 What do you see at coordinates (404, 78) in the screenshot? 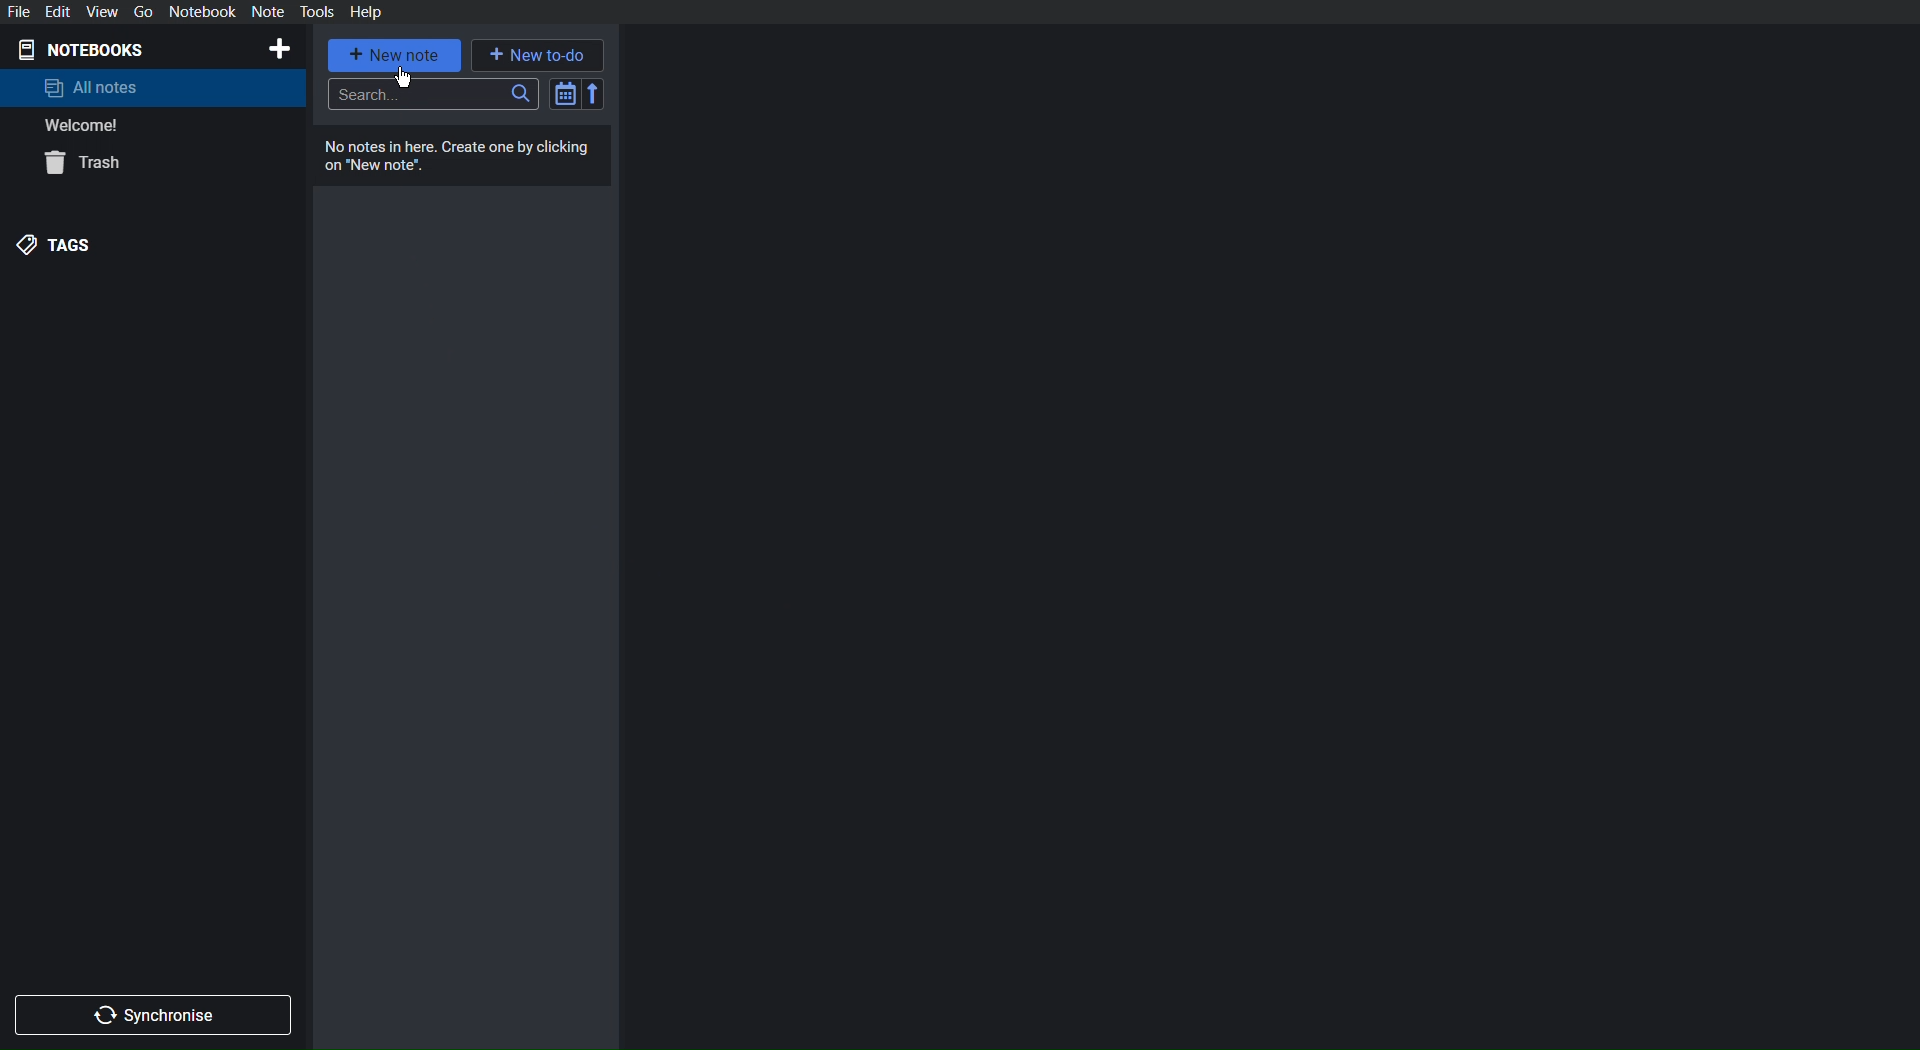
I see `cursor` at bounding box center [404, 78].